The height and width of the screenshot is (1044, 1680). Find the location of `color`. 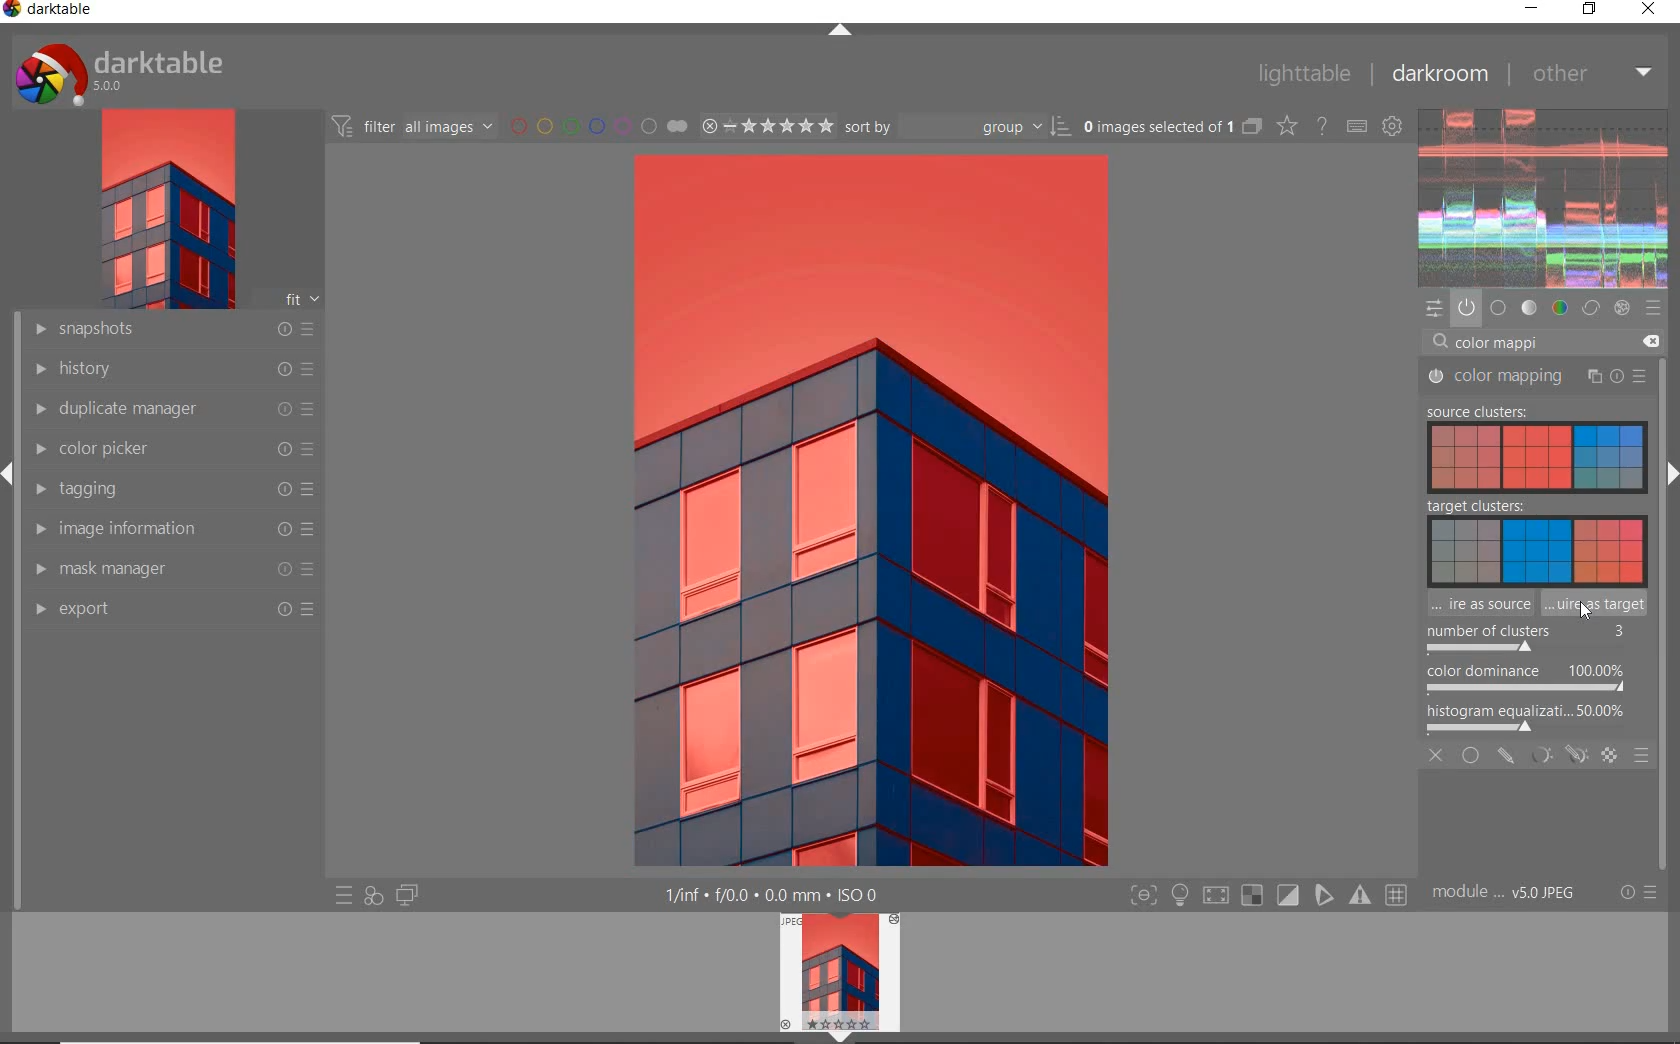

color is located at coordinates (1559, 310).